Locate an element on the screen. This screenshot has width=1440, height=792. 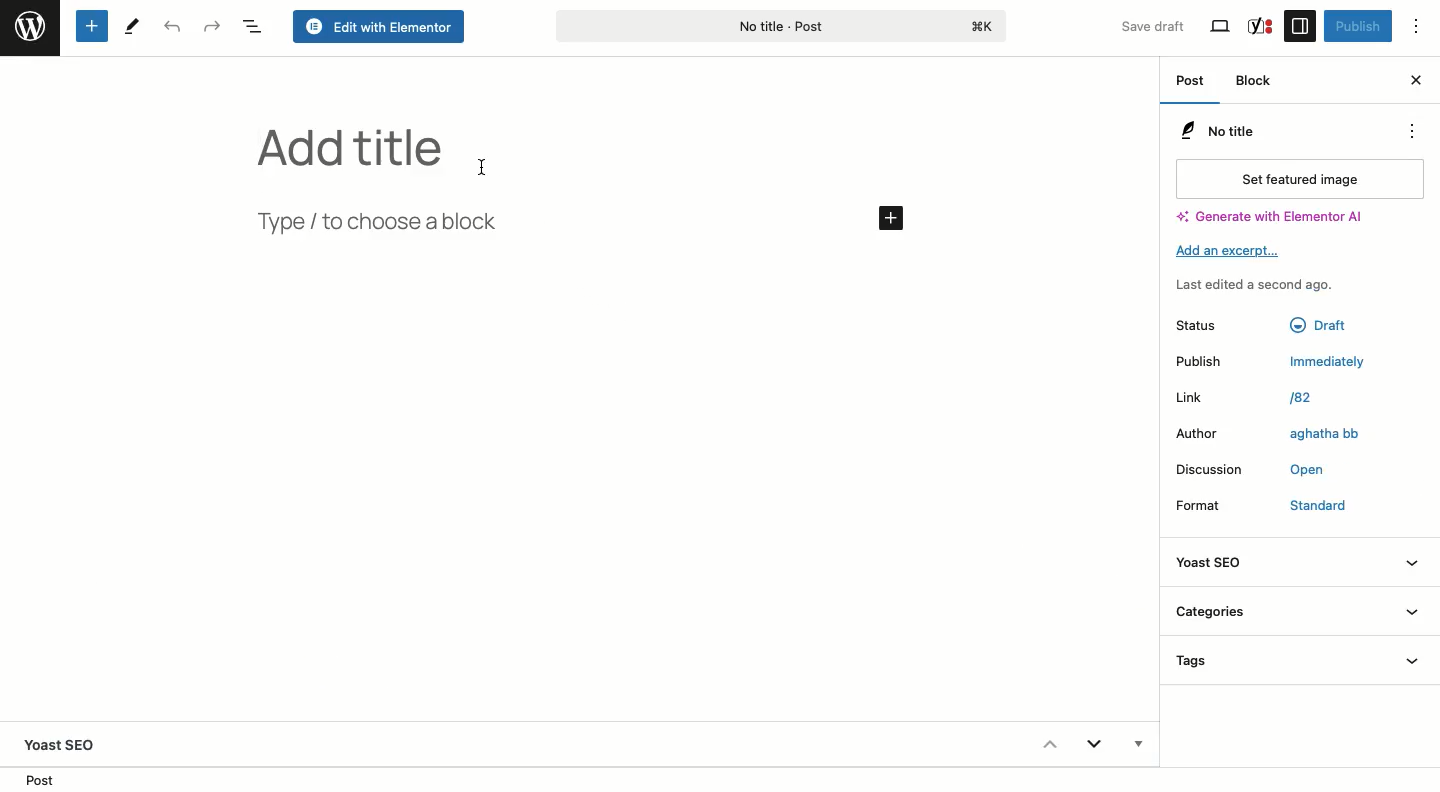
Add button is located at coordinates (889, 217).